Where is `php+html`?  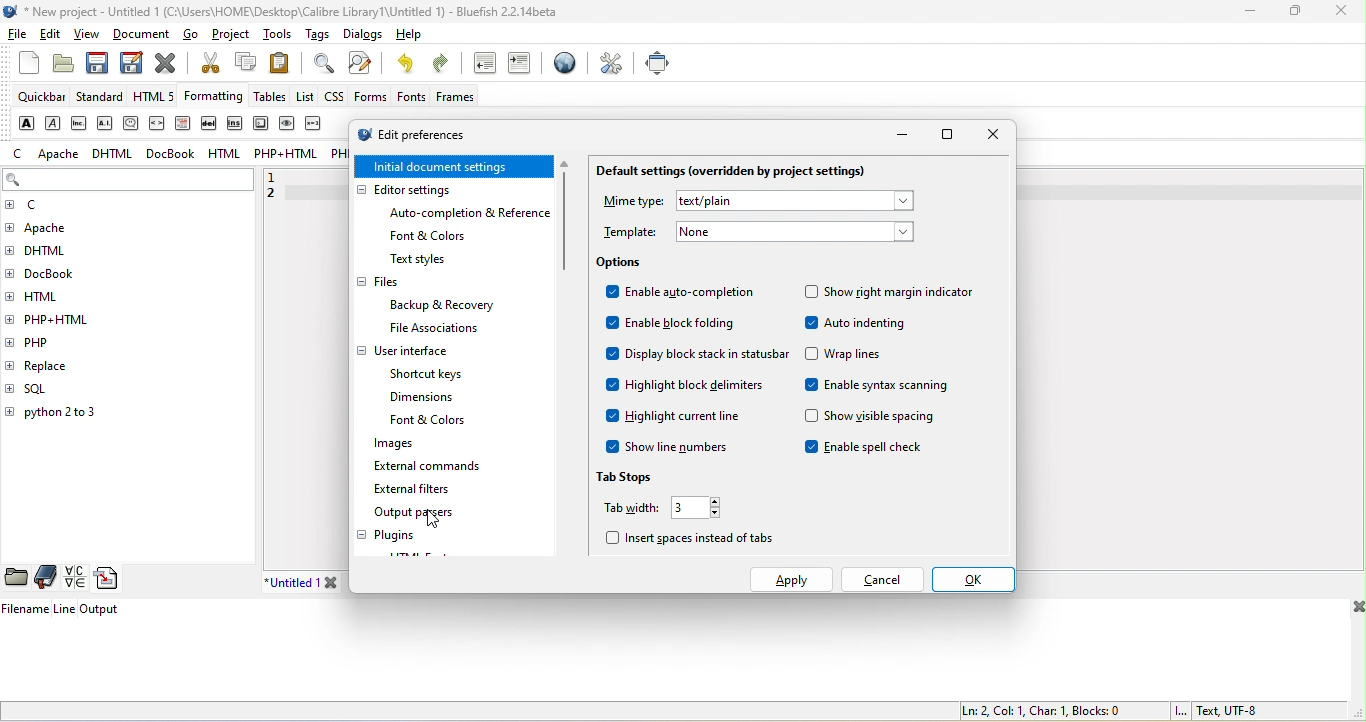 php+html is located at coordinates (65, 318).